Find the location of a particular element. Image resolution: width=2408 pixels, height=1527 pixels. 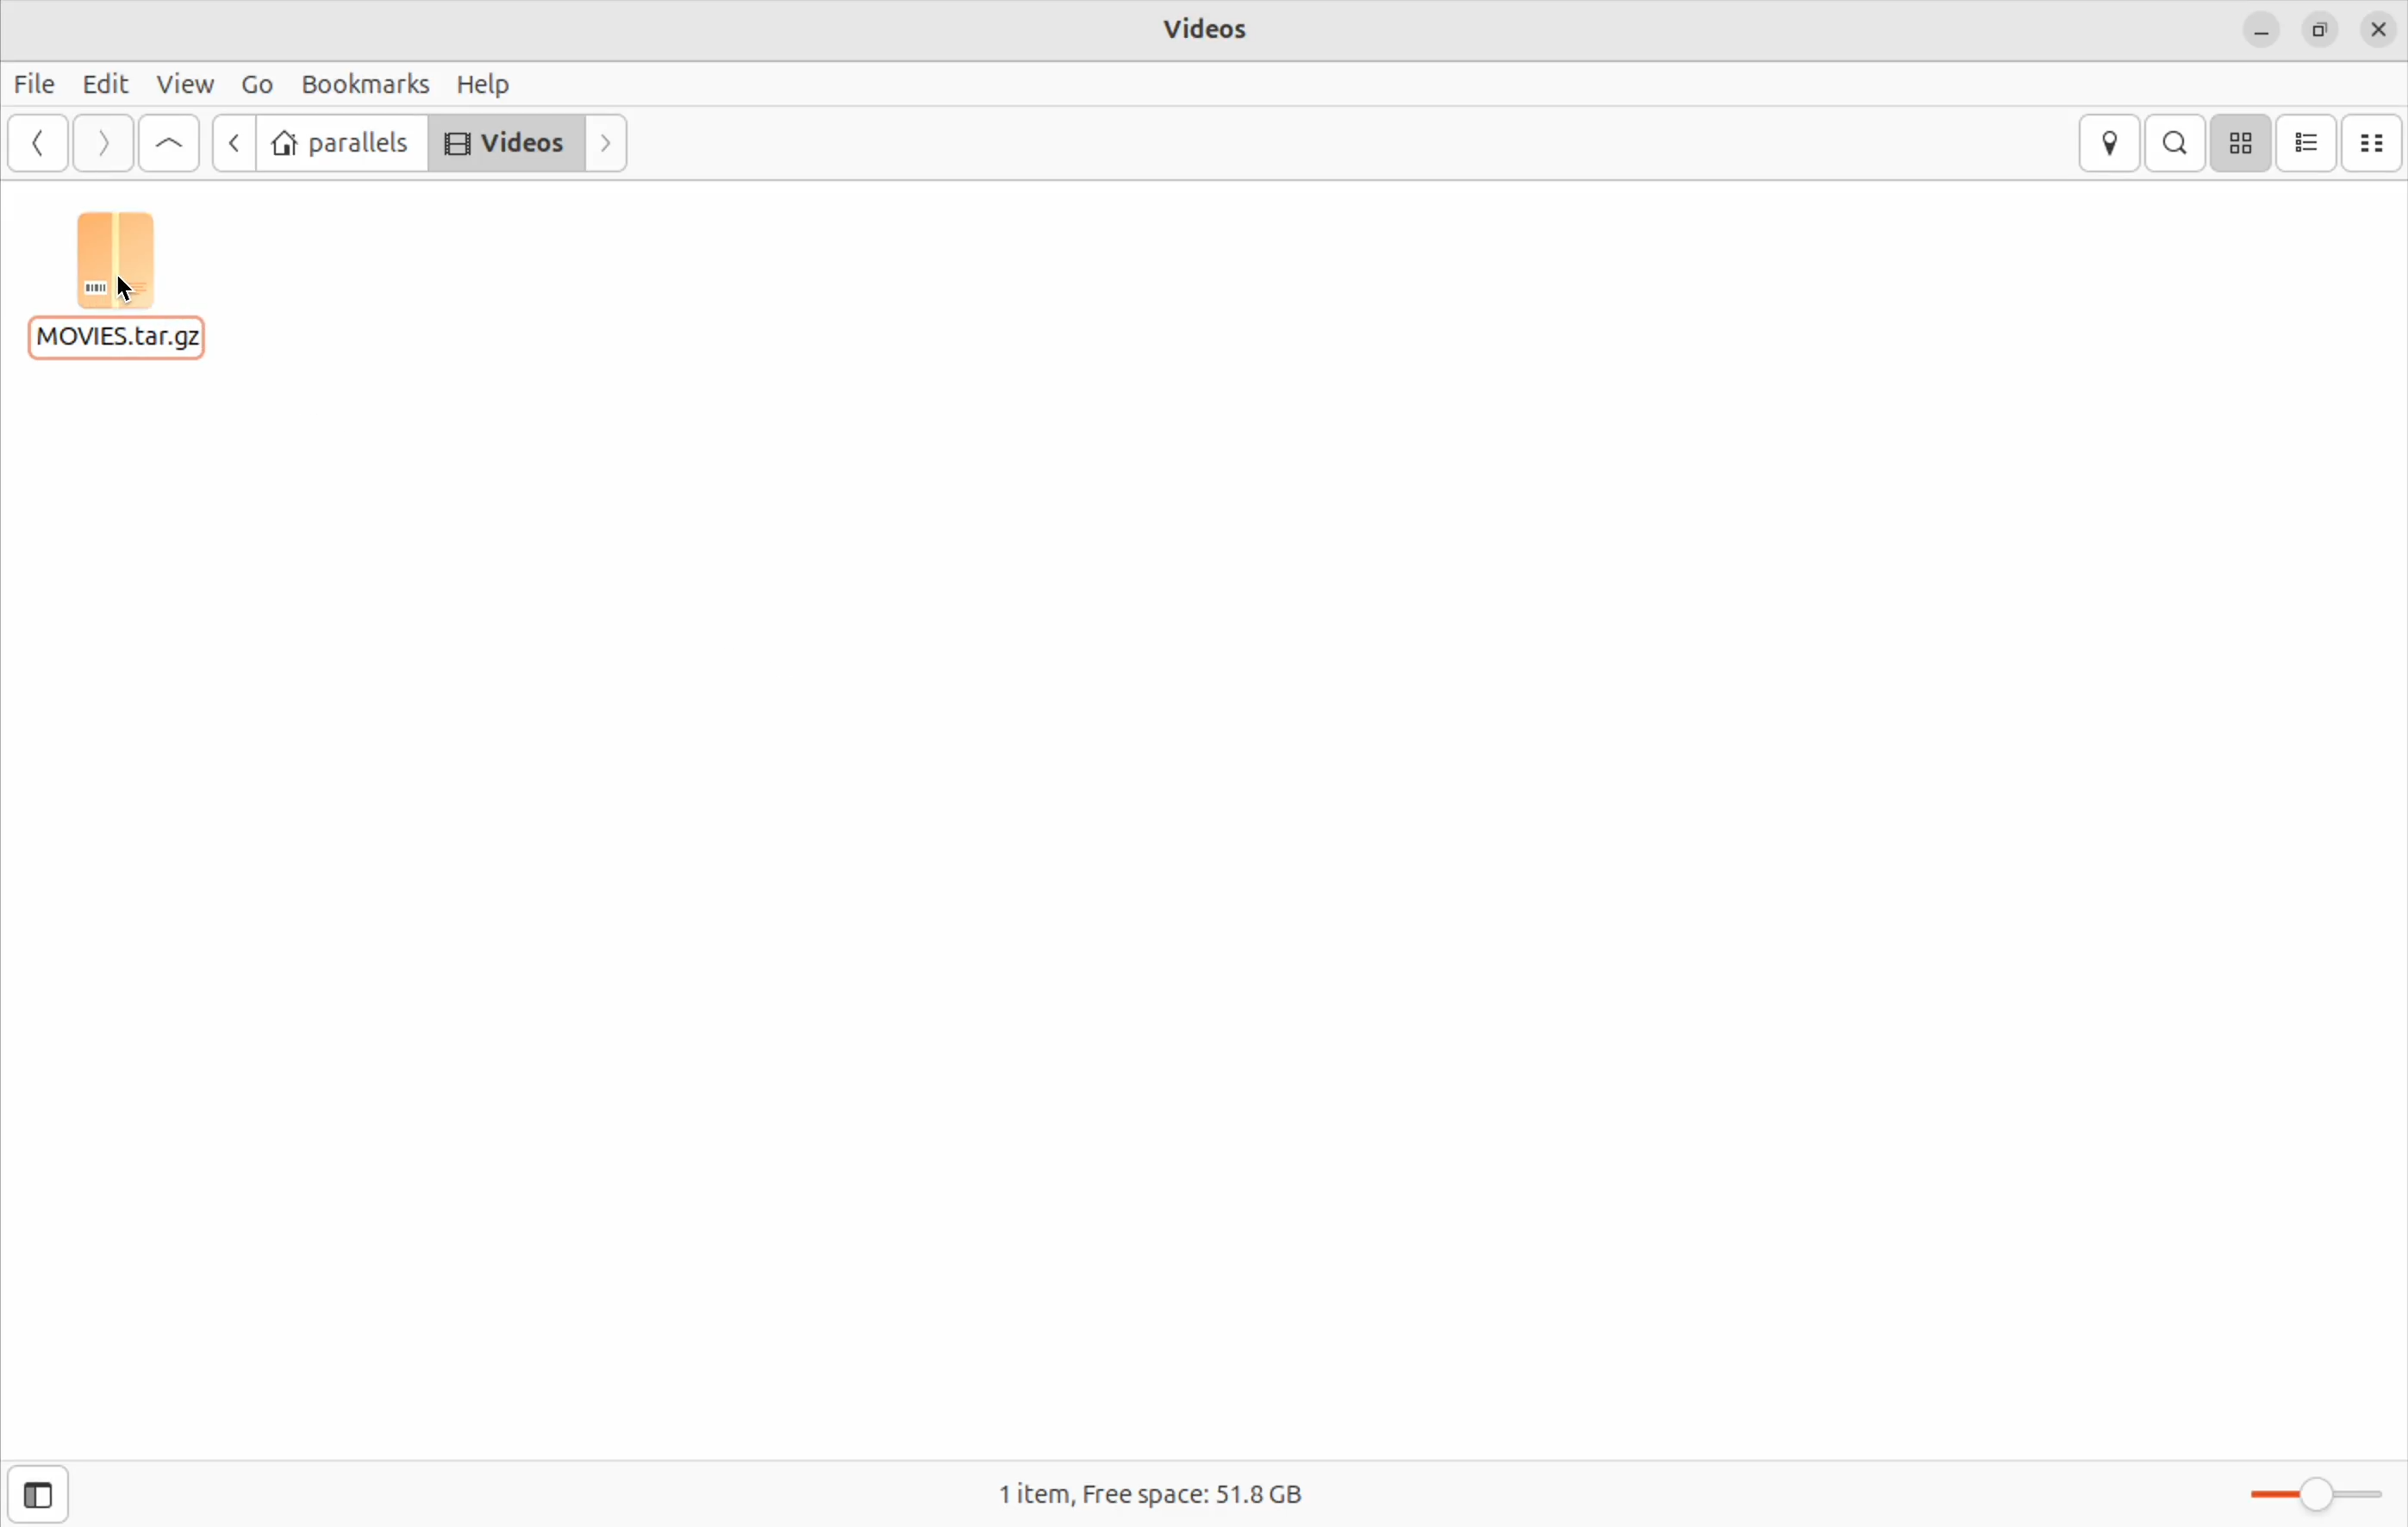

compact view is located at coordinates (2375, 142).